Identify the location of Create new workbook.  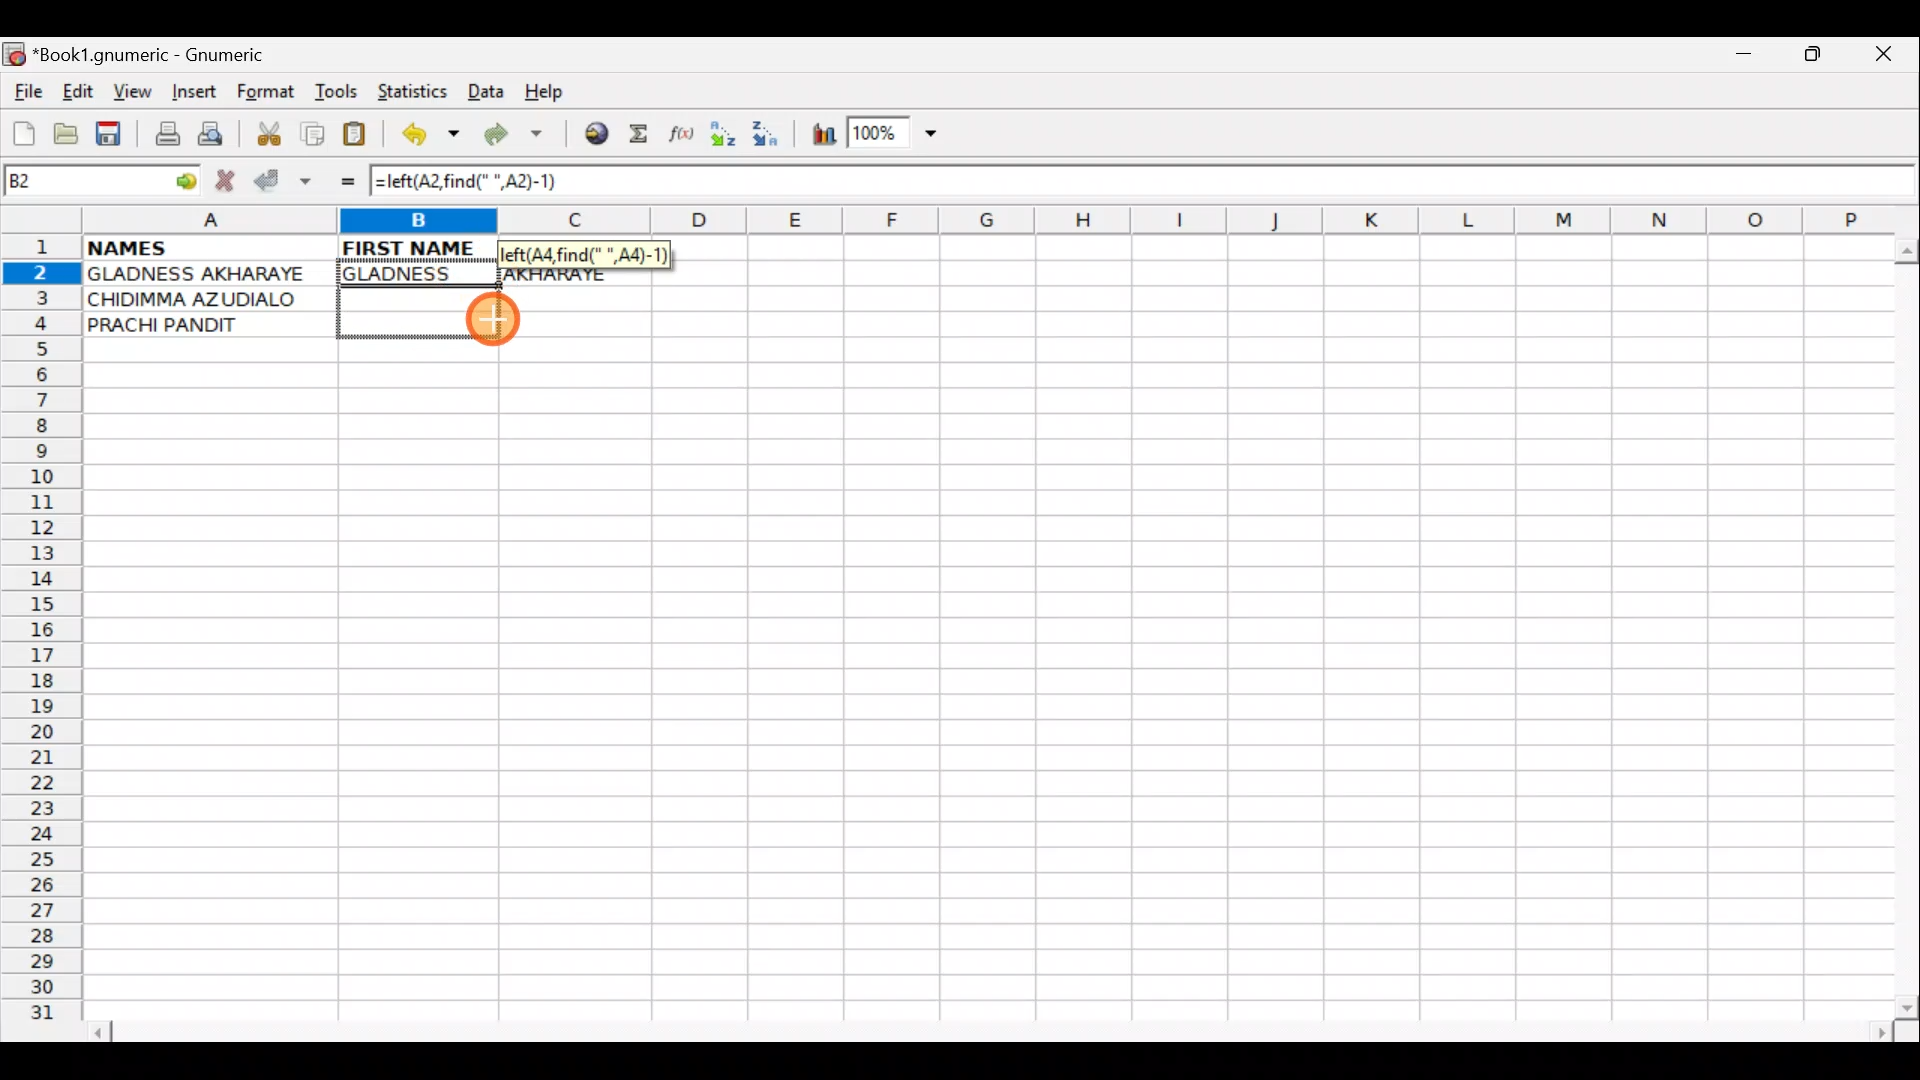
(22, 130).